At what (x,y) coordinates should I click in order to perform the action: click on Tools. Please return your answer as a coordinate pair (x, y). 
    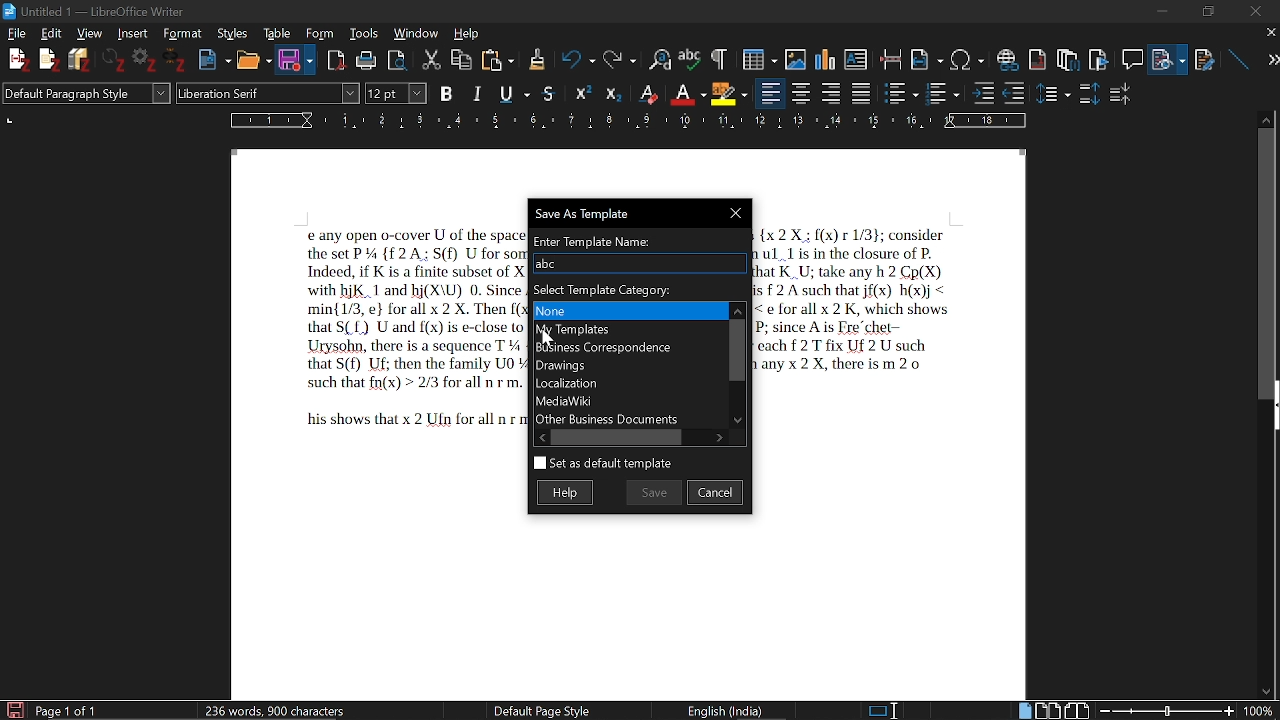
    Looking at the image, I should click on (361, 33).